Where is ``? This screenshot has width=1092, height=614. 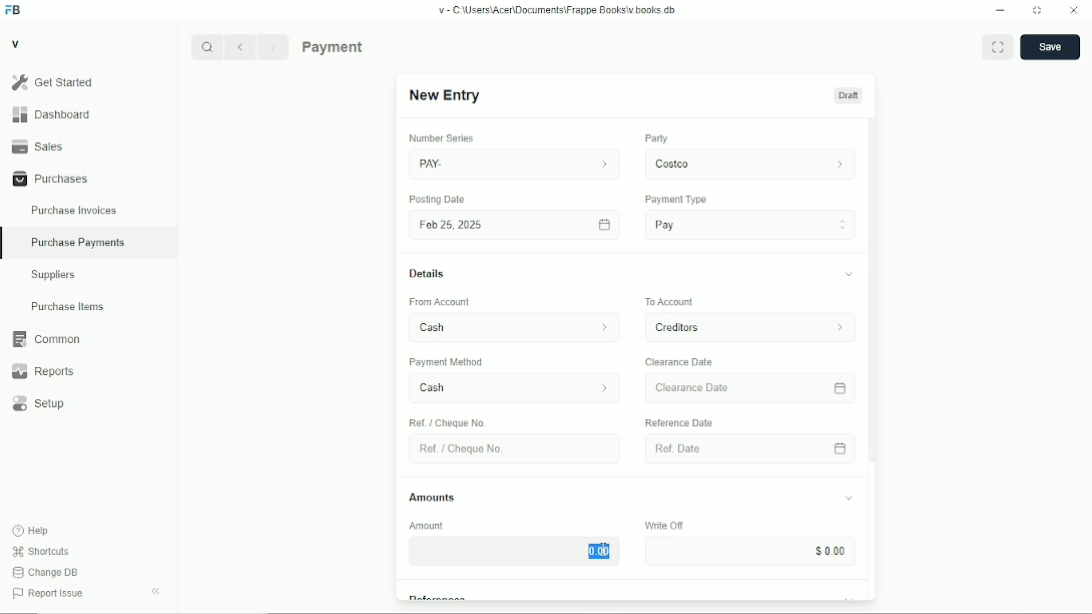  is located at coordinates (748, 552).